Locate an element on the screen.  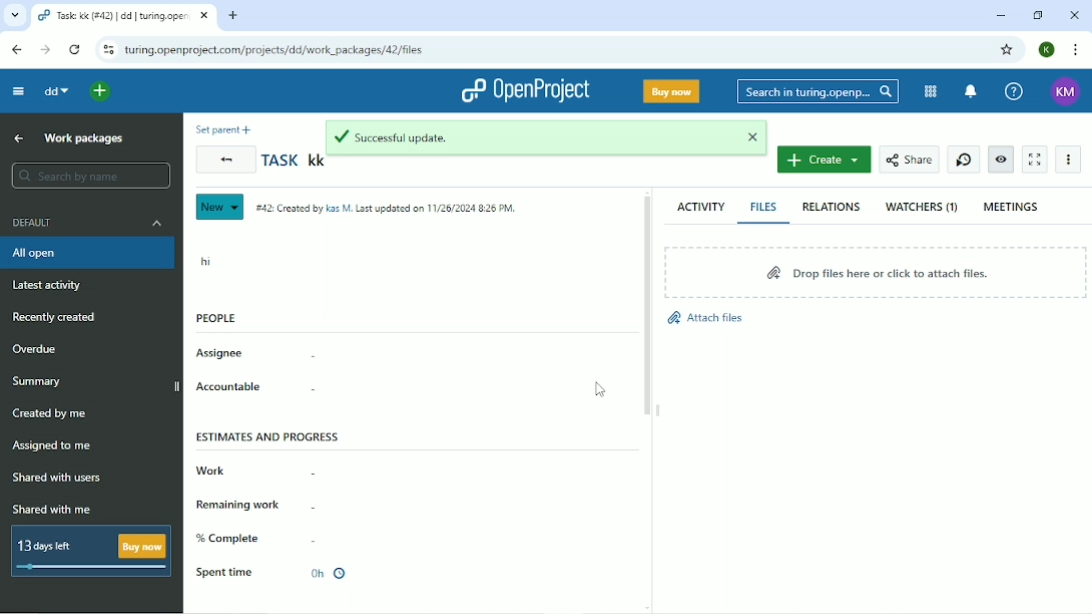
13 days left Buy now is located at coordinates (93, 550).